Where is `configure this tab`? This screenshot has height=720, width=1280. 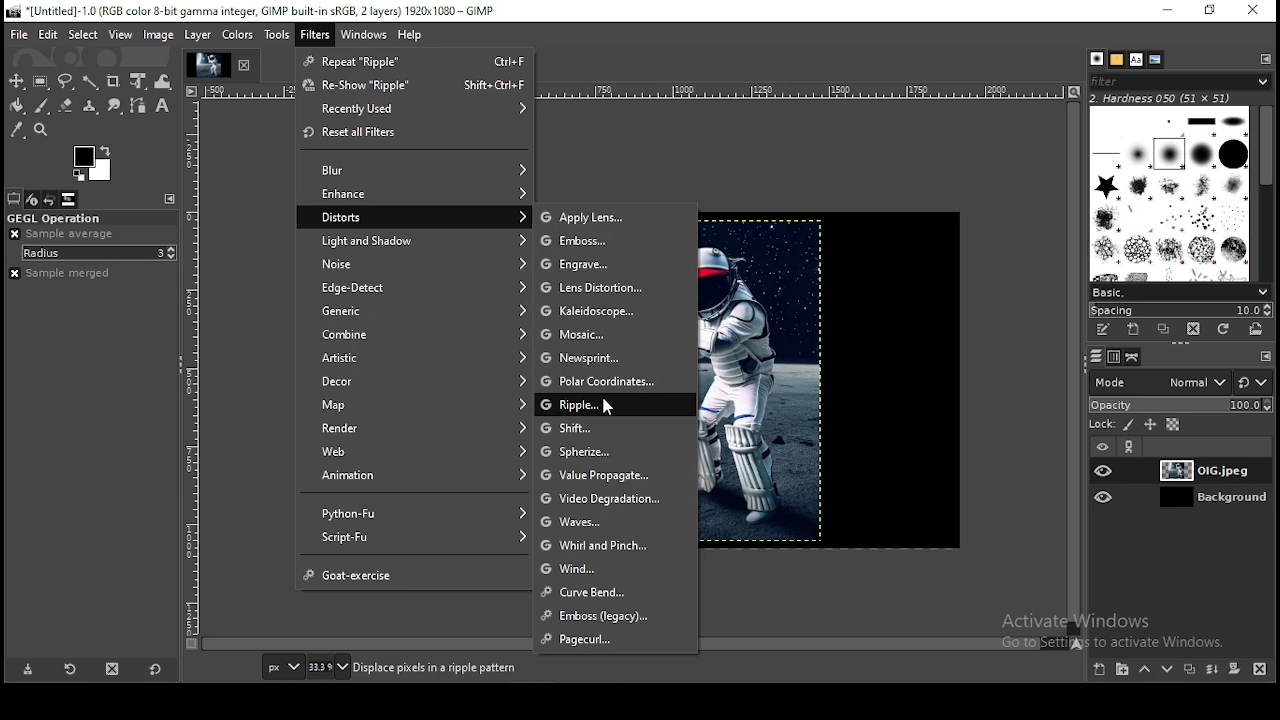
configure this tab is located at coordinates (1266, 354).